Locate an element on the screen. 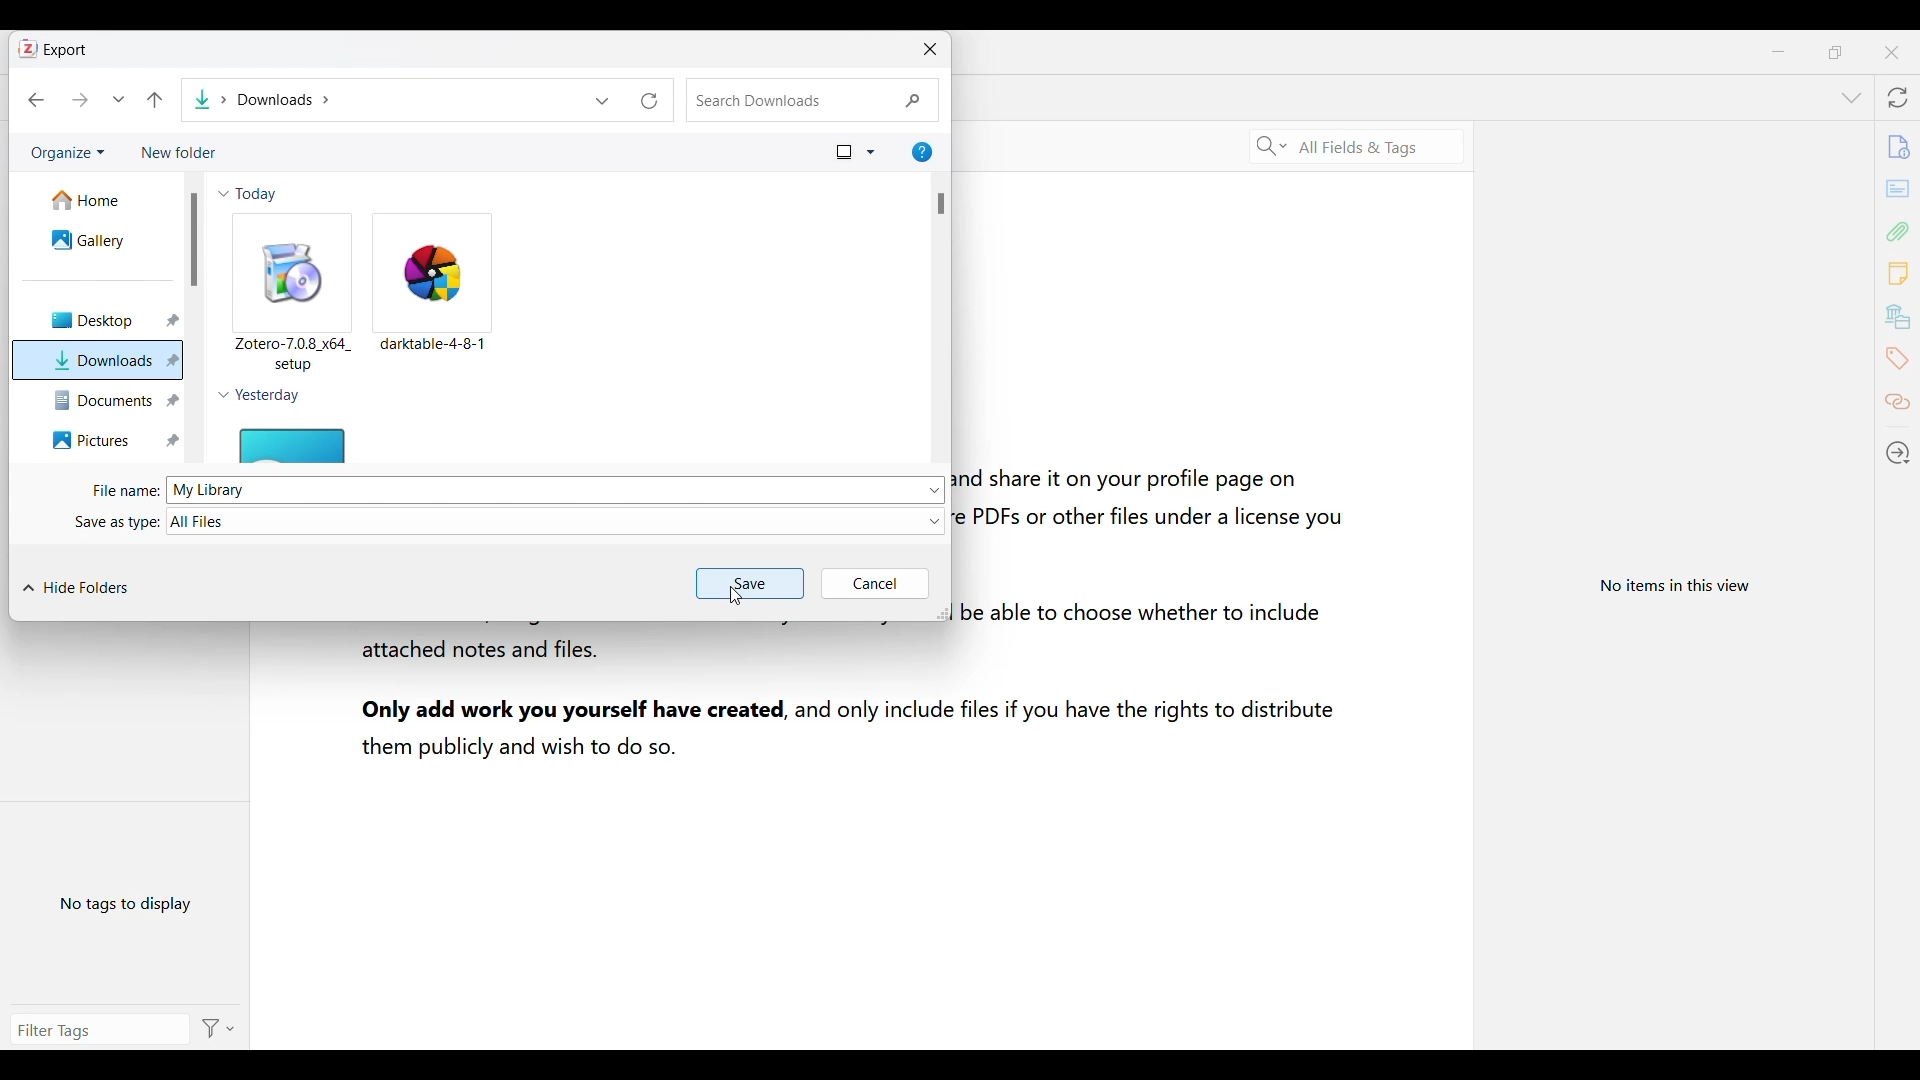  New folder is located at coordinates (199, 154).